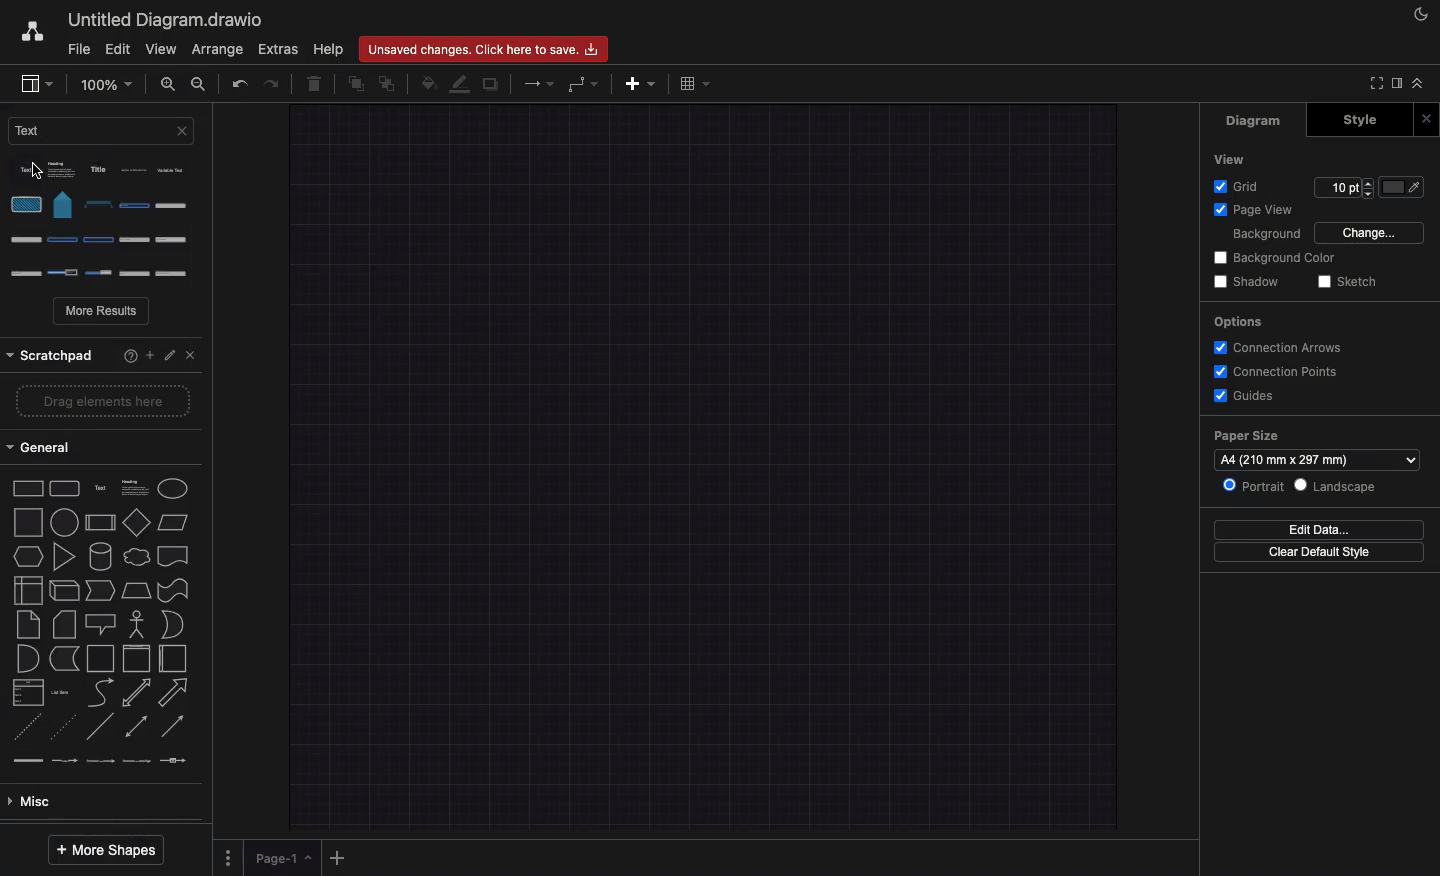 This screenshot has height=876, width=1440. Describe the element at coordinates (1265, 234) in the screenshot. I see `Background` at that location.